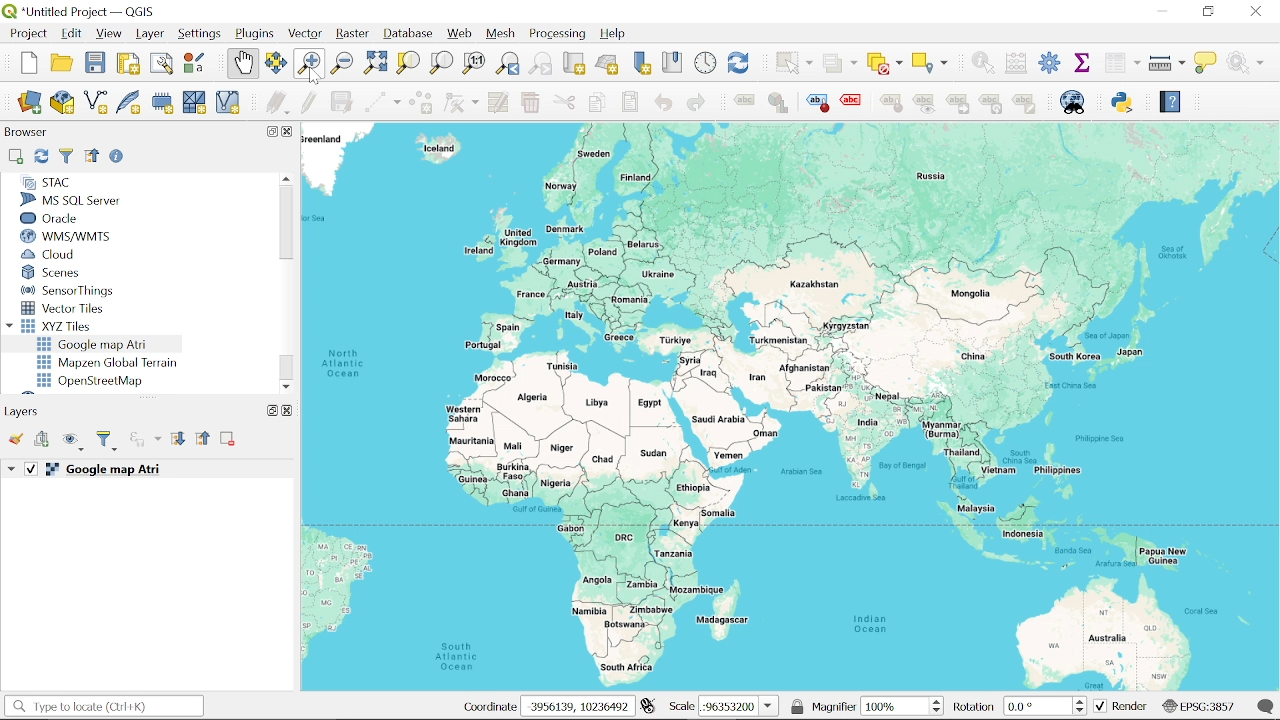 The height and width of the screenshot is (720, 1280). Describe the element at coordinates (1025, 105) in the screenshot. I see `Change label properties` at that location.